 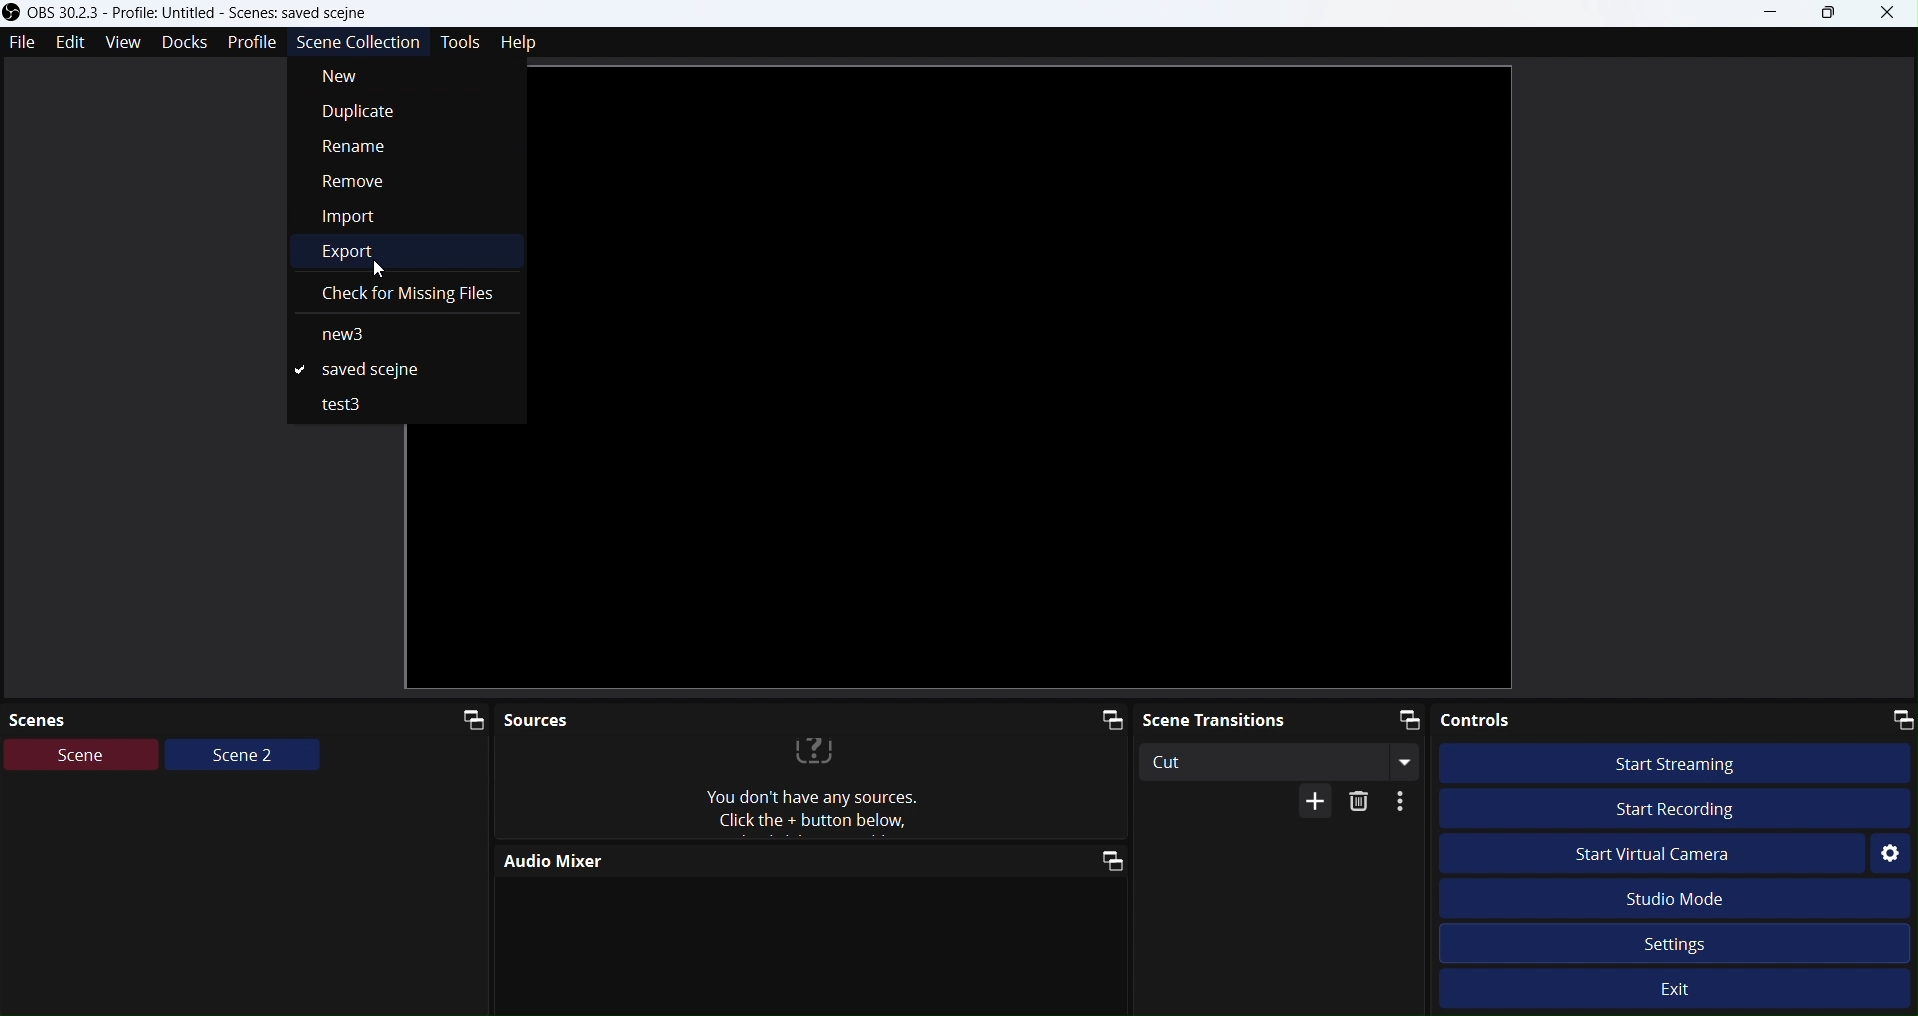 I want to click on Check for missing files, so click(x=407, y=292).